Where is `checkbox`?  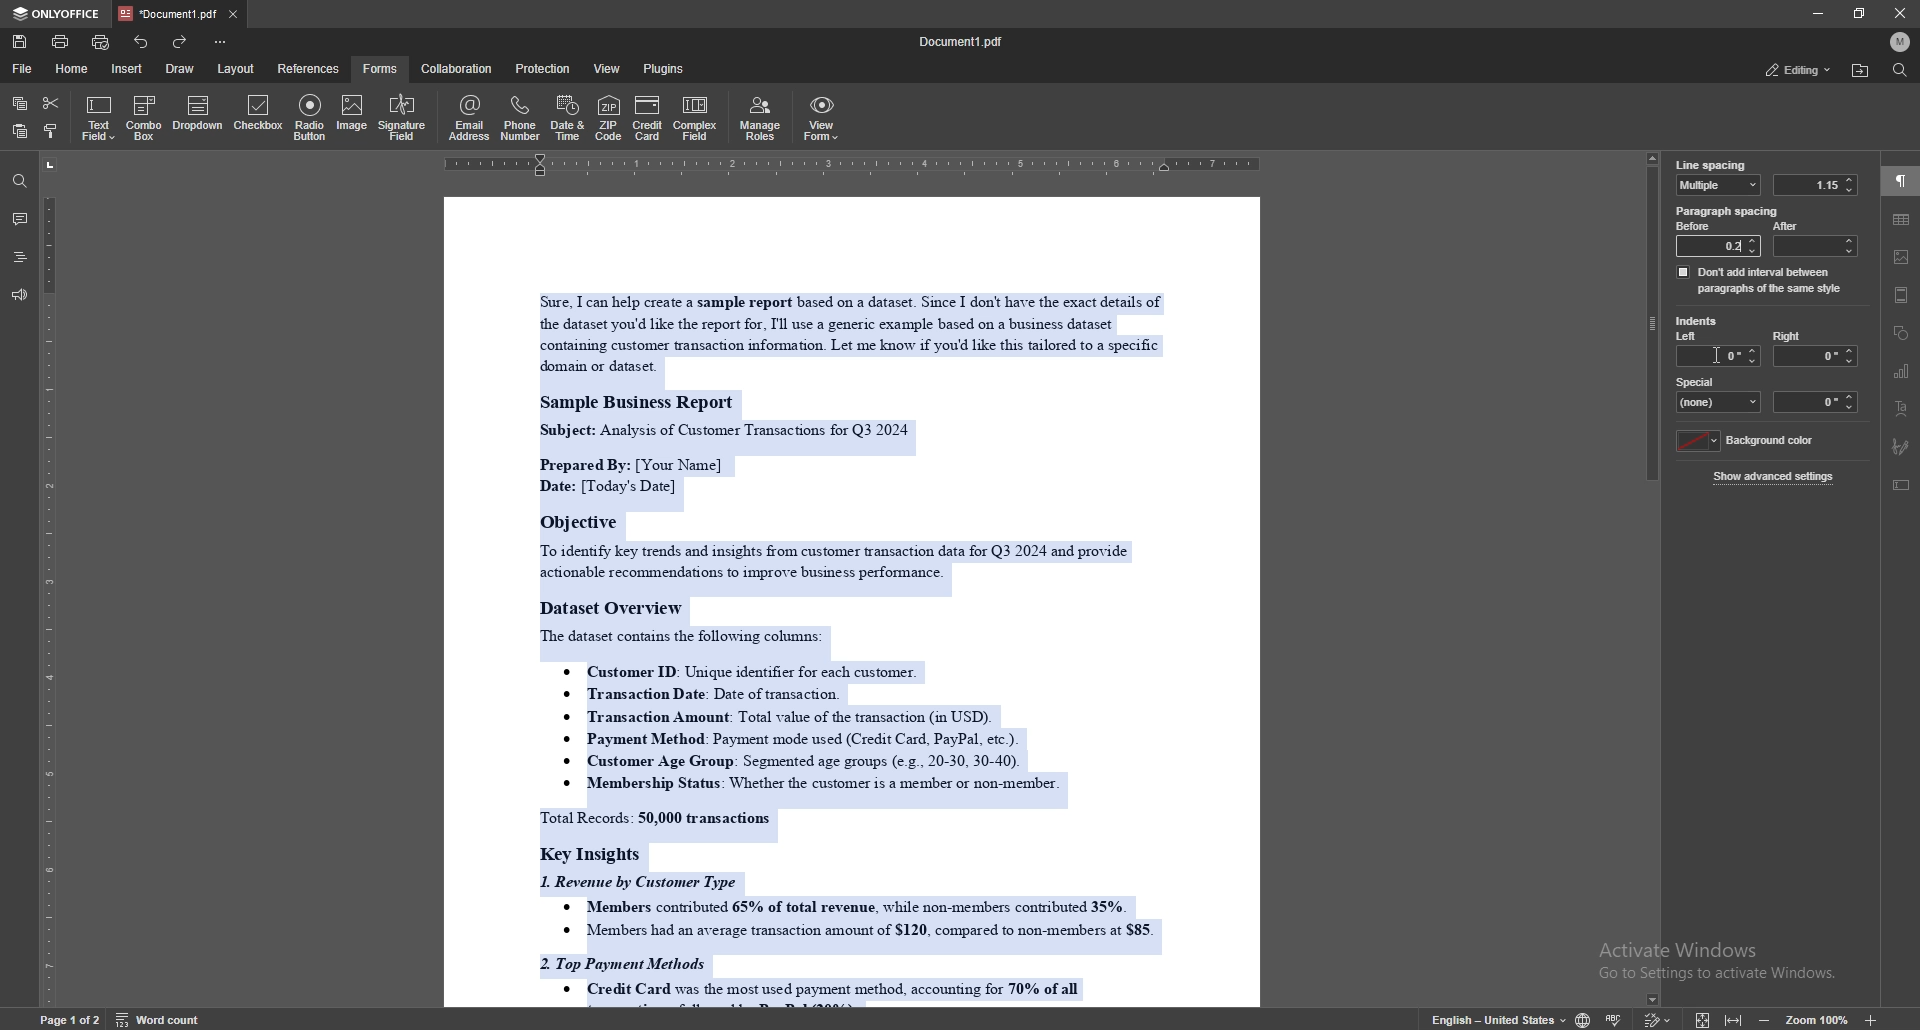 checkbox is located at coordinates (260, 115).